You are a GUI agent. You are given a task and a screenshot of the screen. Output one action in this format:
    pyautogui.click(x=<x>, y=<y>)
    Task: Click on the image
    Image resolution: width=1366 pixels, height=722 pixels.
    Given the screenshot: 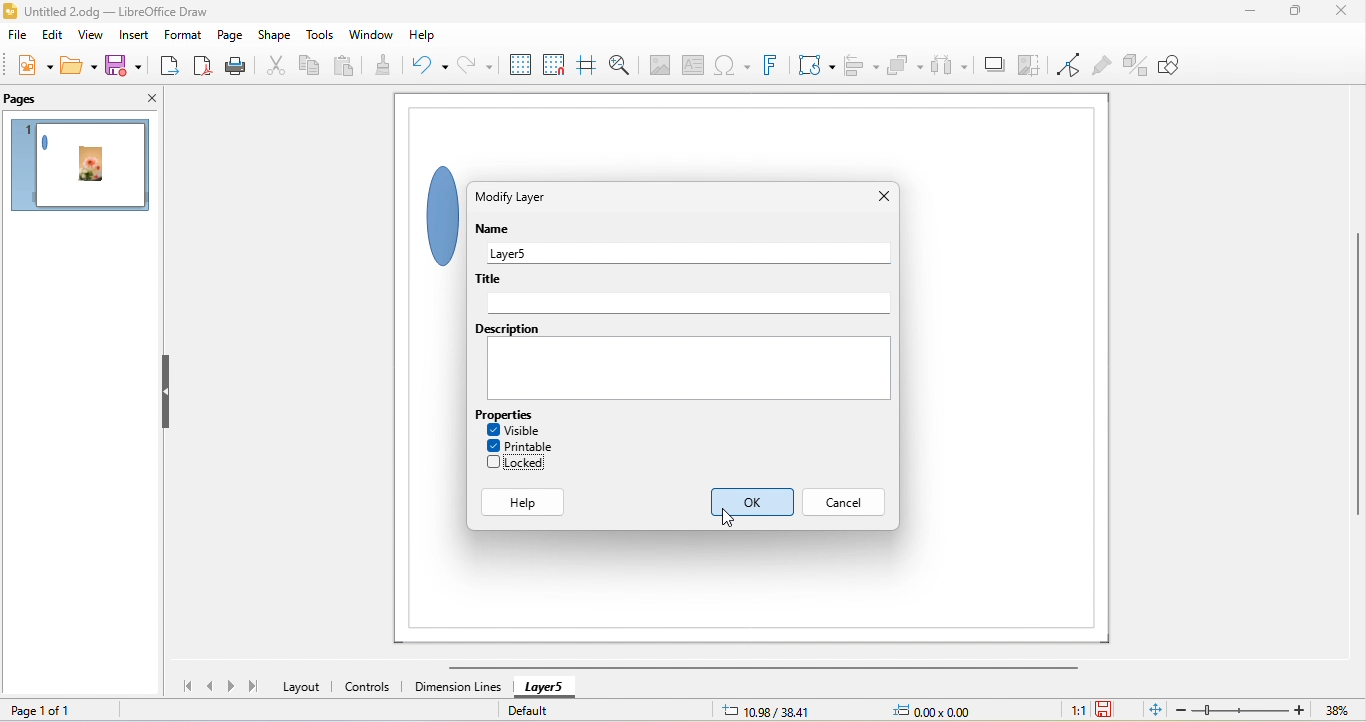 What is the action you would take?
    pyautogui.click(x=657, y=65)
    